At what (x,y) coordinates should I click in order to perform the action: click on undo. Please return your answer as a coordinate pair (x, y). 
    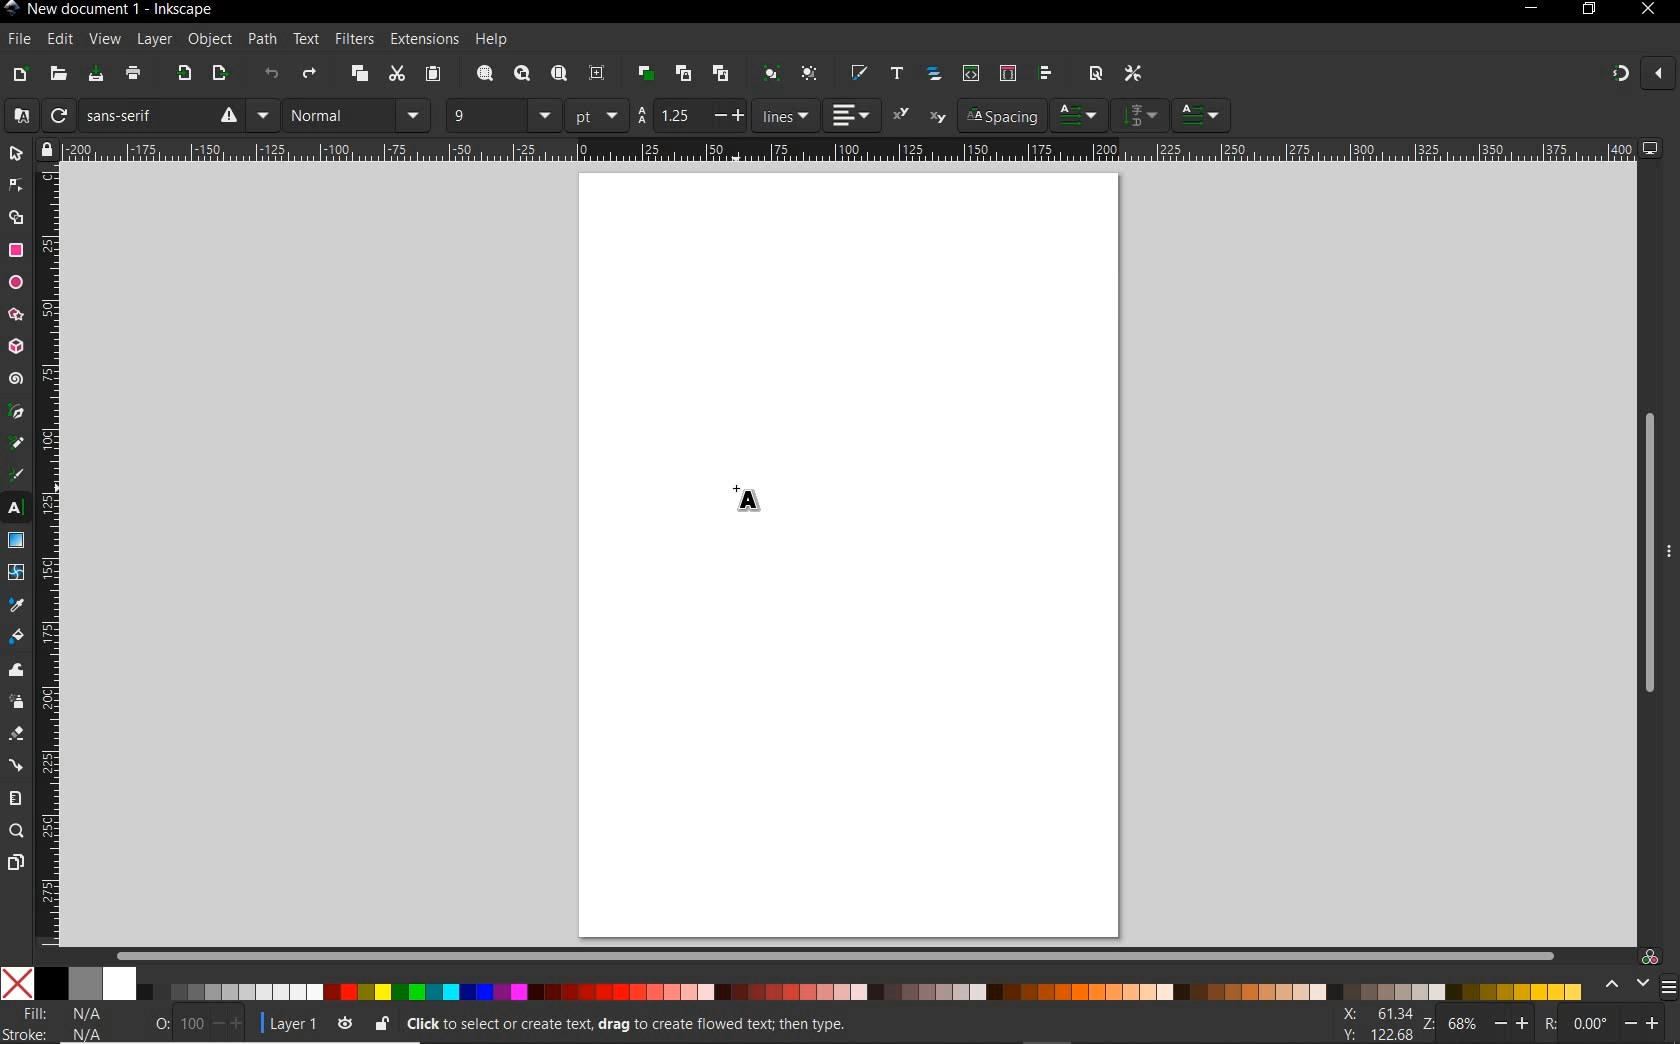
    Looking at the image, I should click on (272, 77).